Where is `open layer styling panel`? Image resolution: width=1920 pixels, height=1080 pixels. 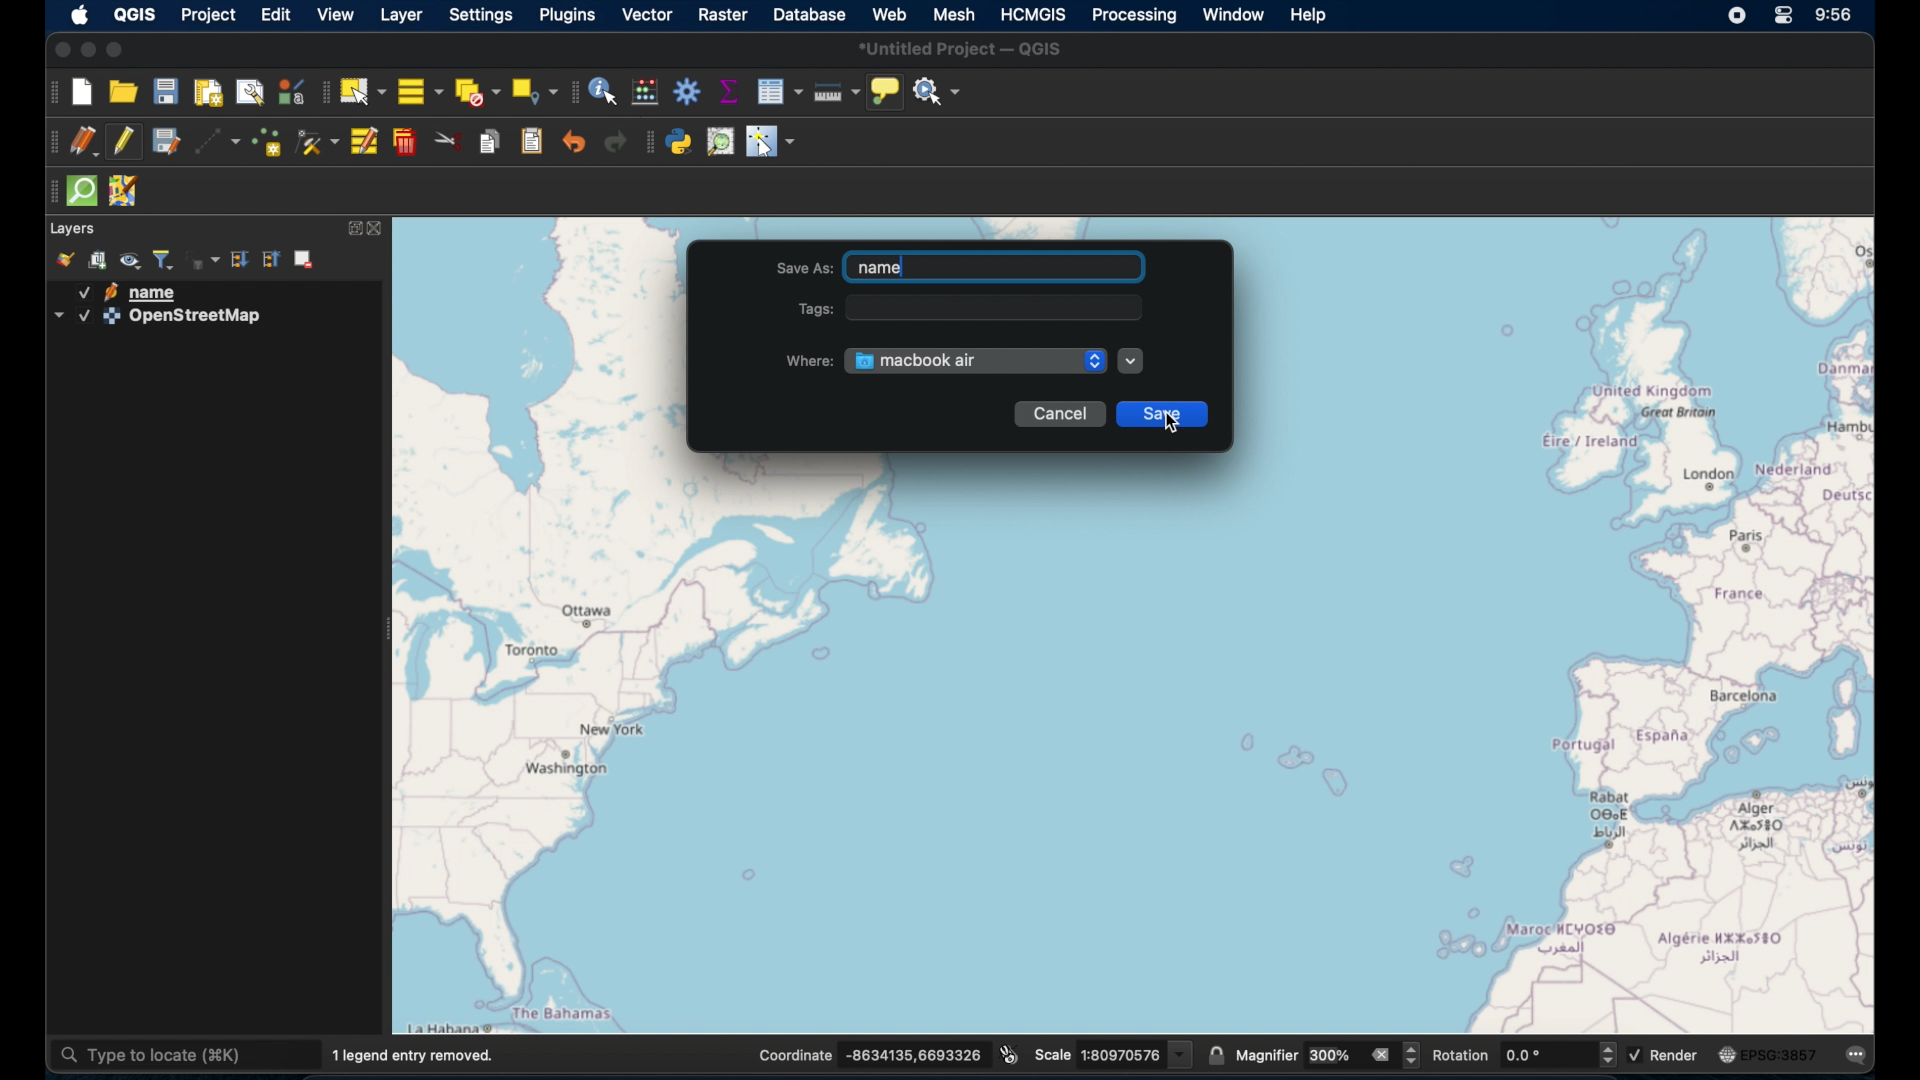
open layer styling panel is located at coordinates (65, 260).